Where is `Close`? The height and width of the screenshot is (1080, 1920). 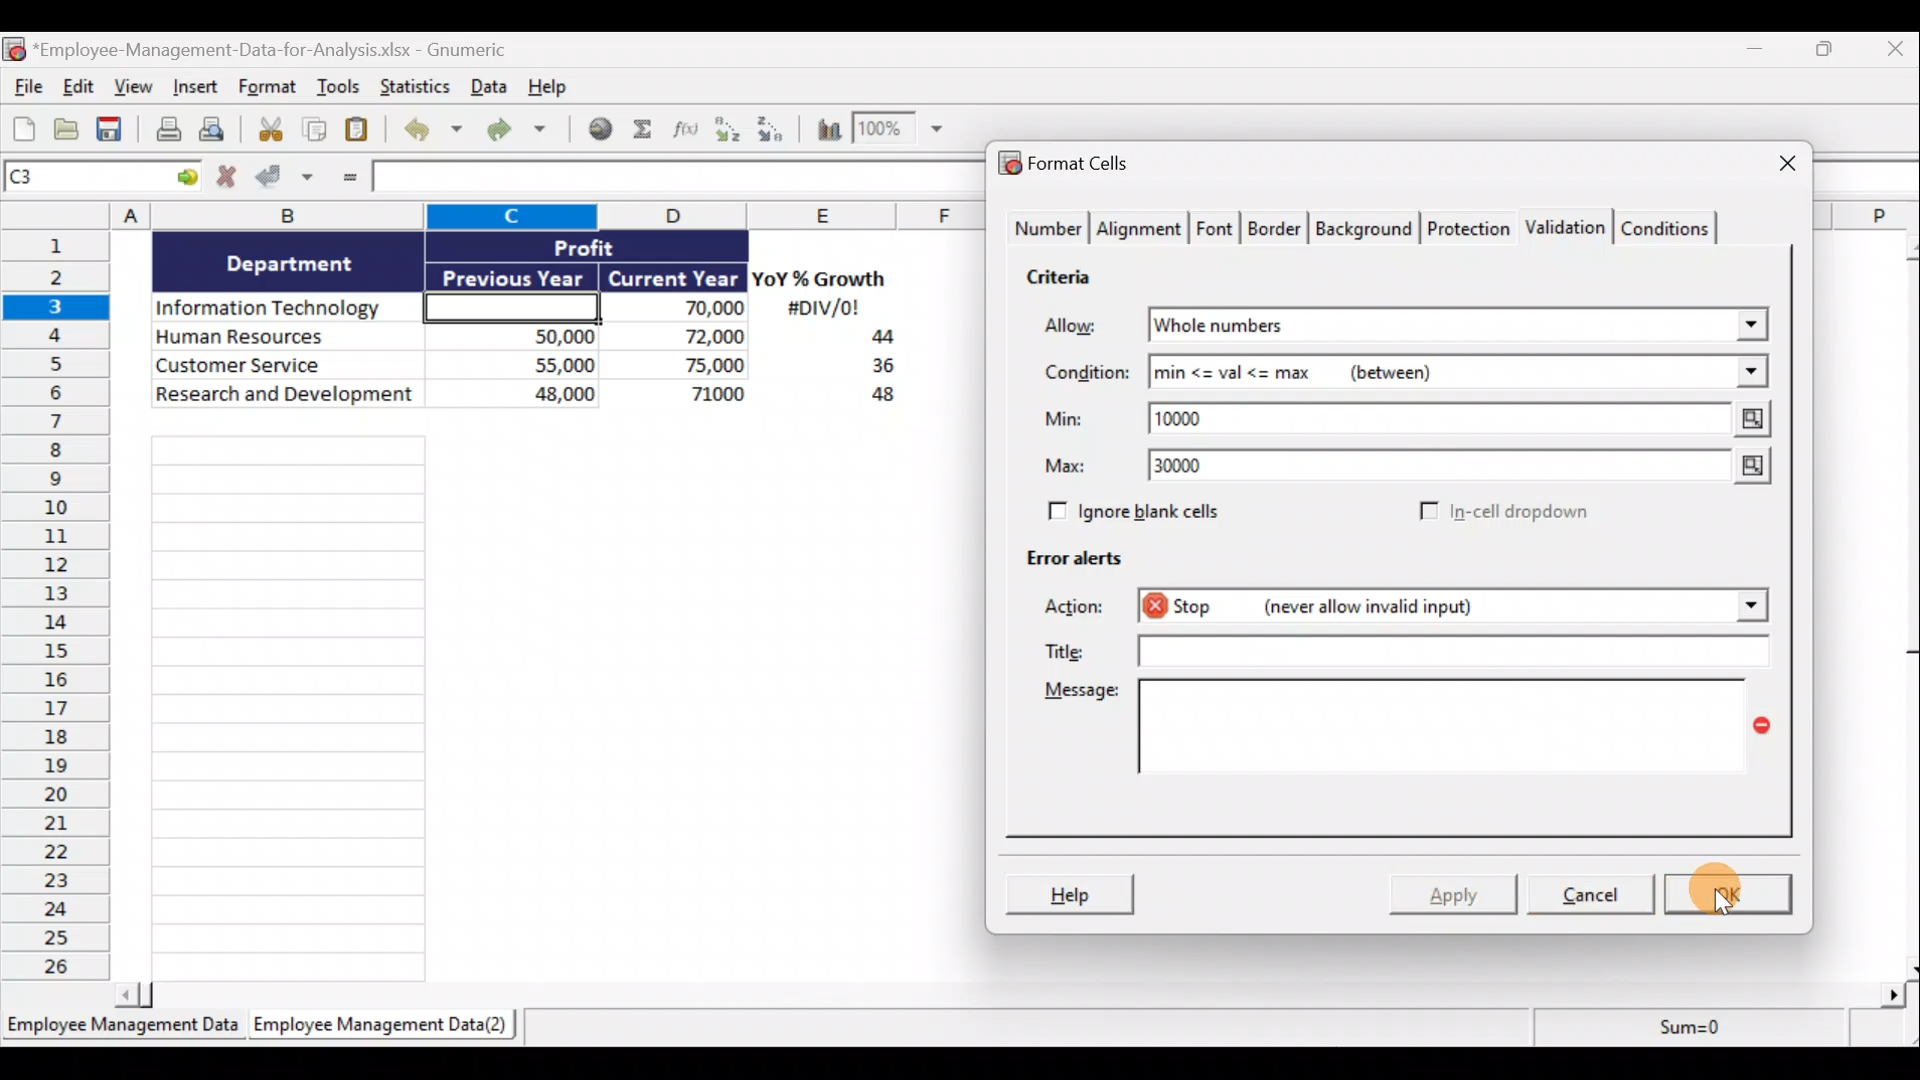 Close is located at coordinates (1891, 53).